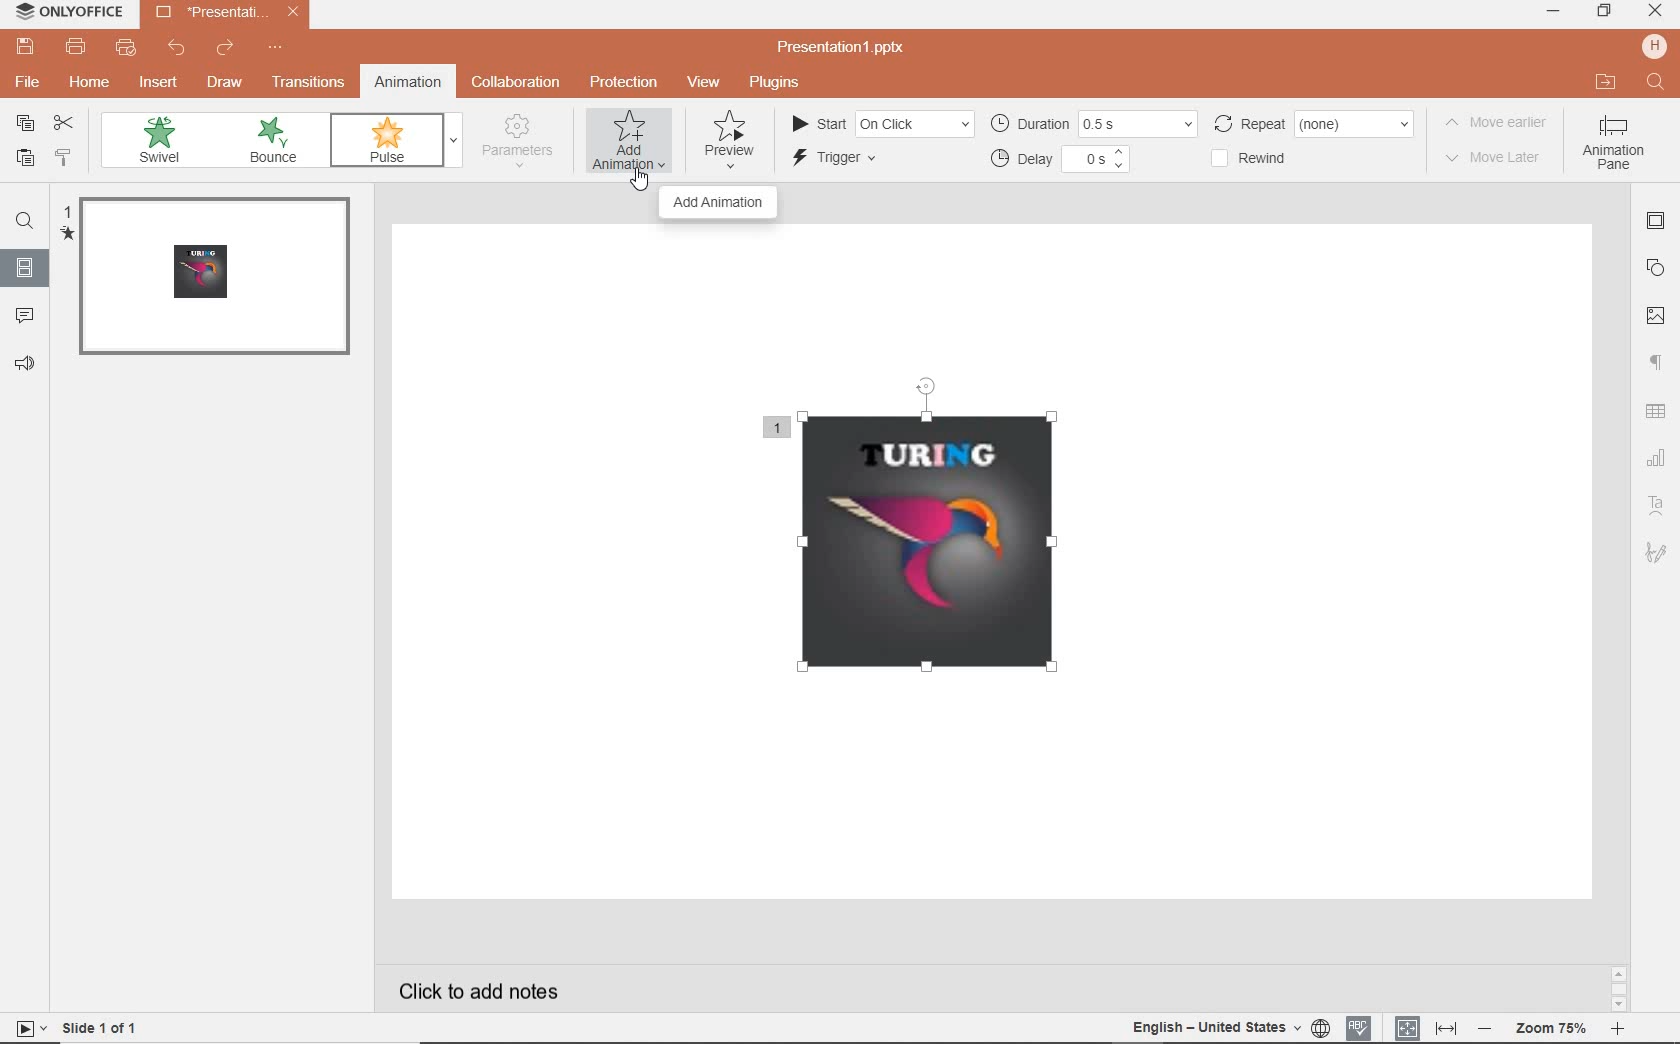 Image resolution: width=1680 pixels, height=1044 pixels. What do you see at coordinates (88, 1030) in the screenshot?
I see `slide 1 of 1` at bounding box center [88, 1030].